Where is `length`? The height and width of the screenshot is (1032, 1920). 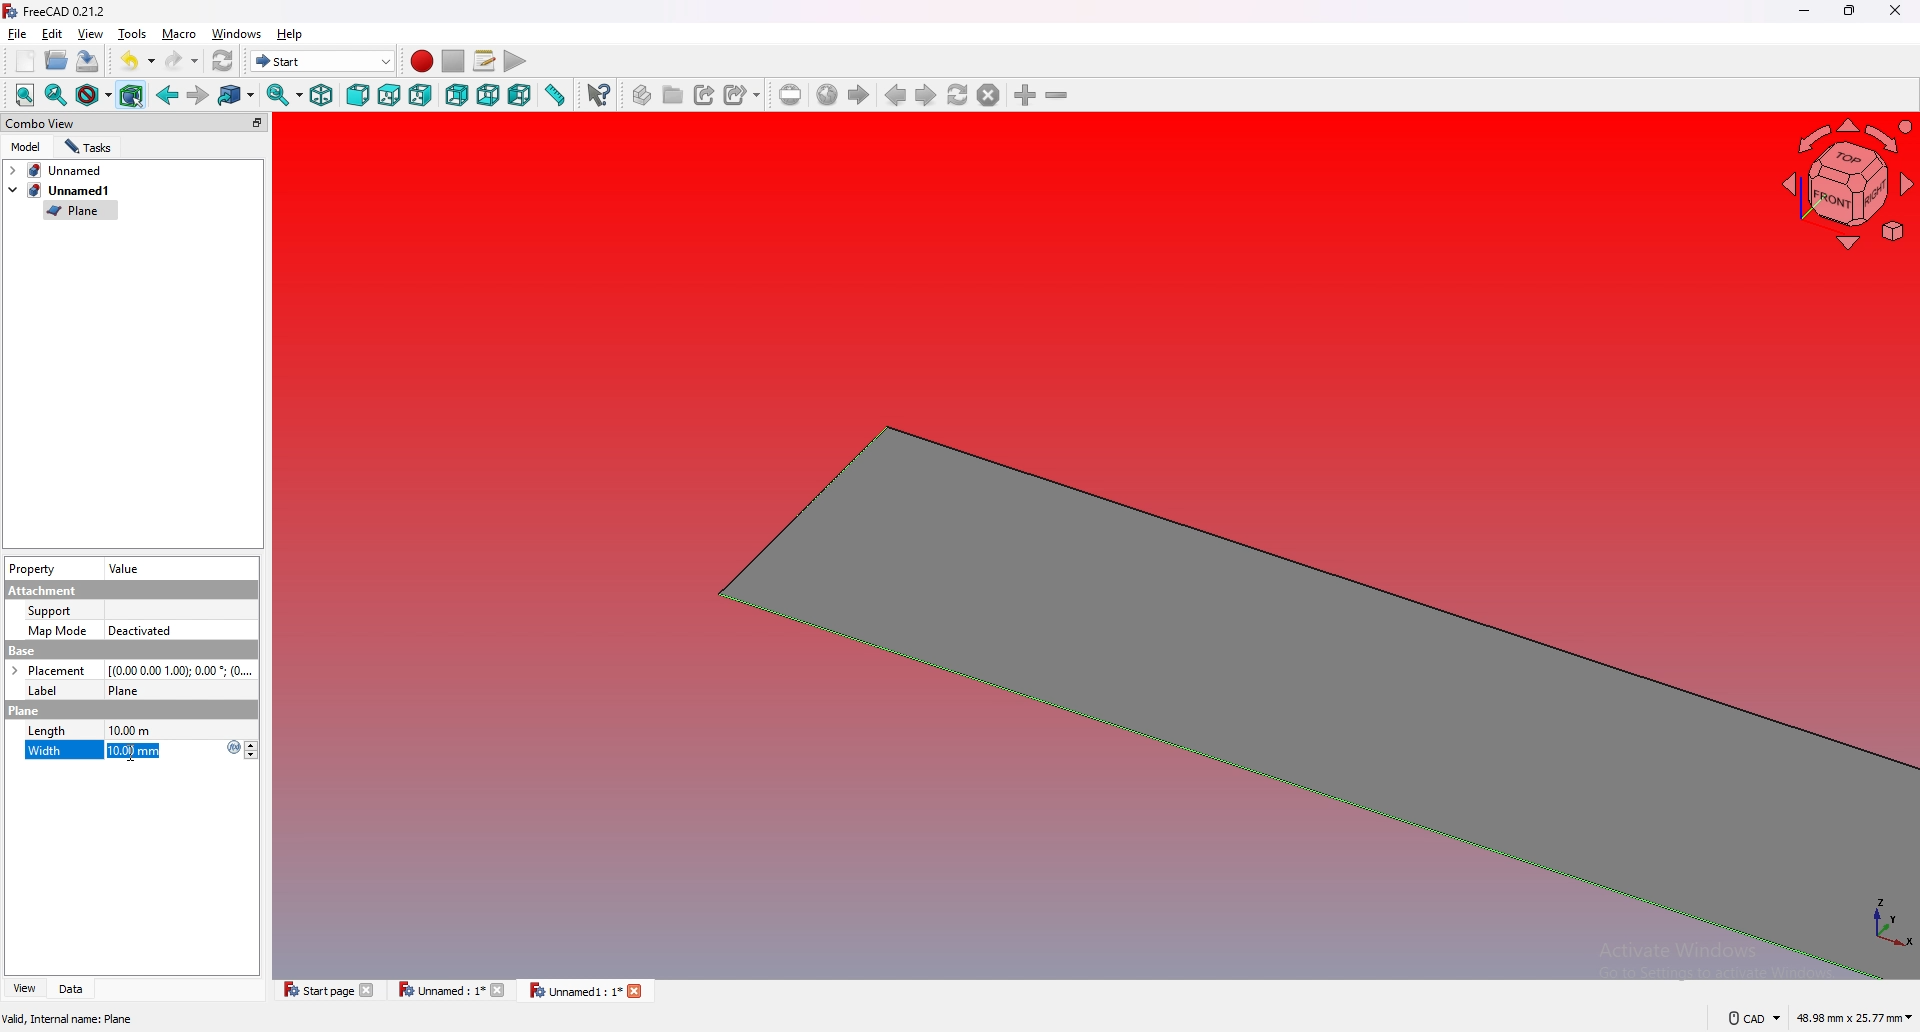
length is located at coordinates (47, 730).